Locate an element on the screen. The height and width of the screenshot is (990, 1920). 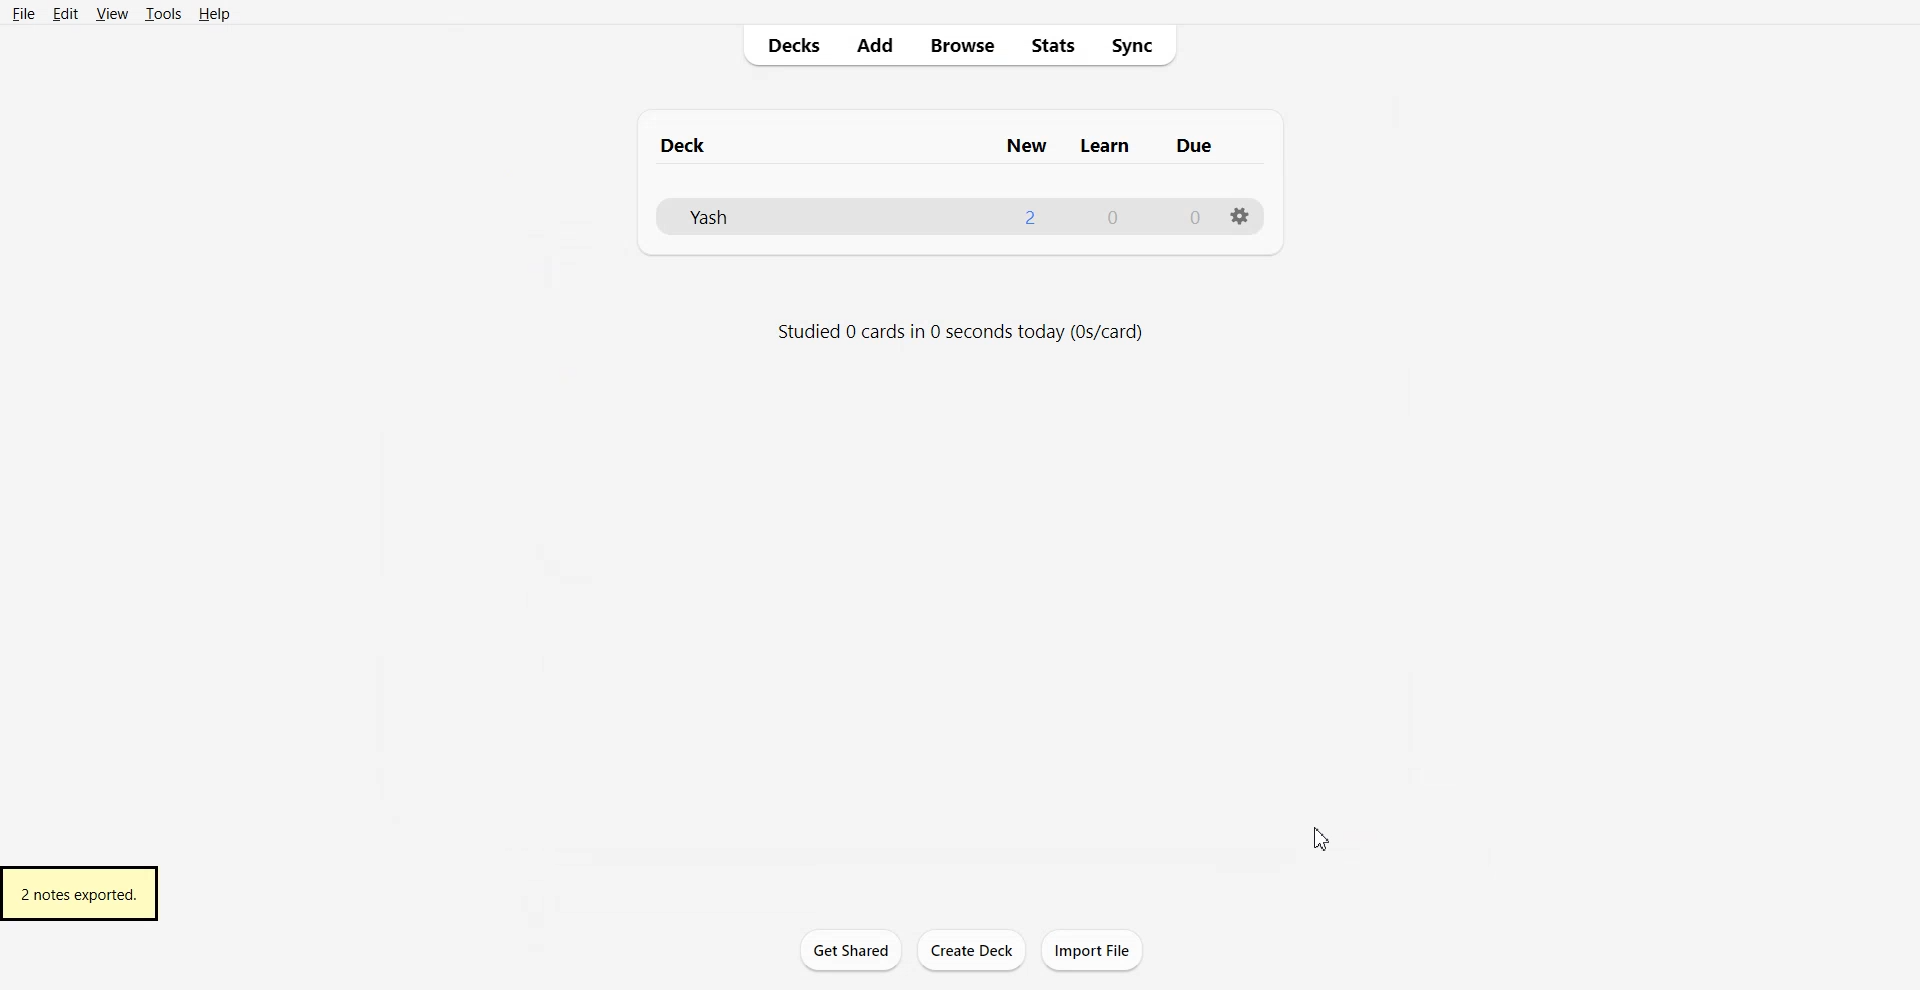
Cursor is located at coordinates (1324, 837).